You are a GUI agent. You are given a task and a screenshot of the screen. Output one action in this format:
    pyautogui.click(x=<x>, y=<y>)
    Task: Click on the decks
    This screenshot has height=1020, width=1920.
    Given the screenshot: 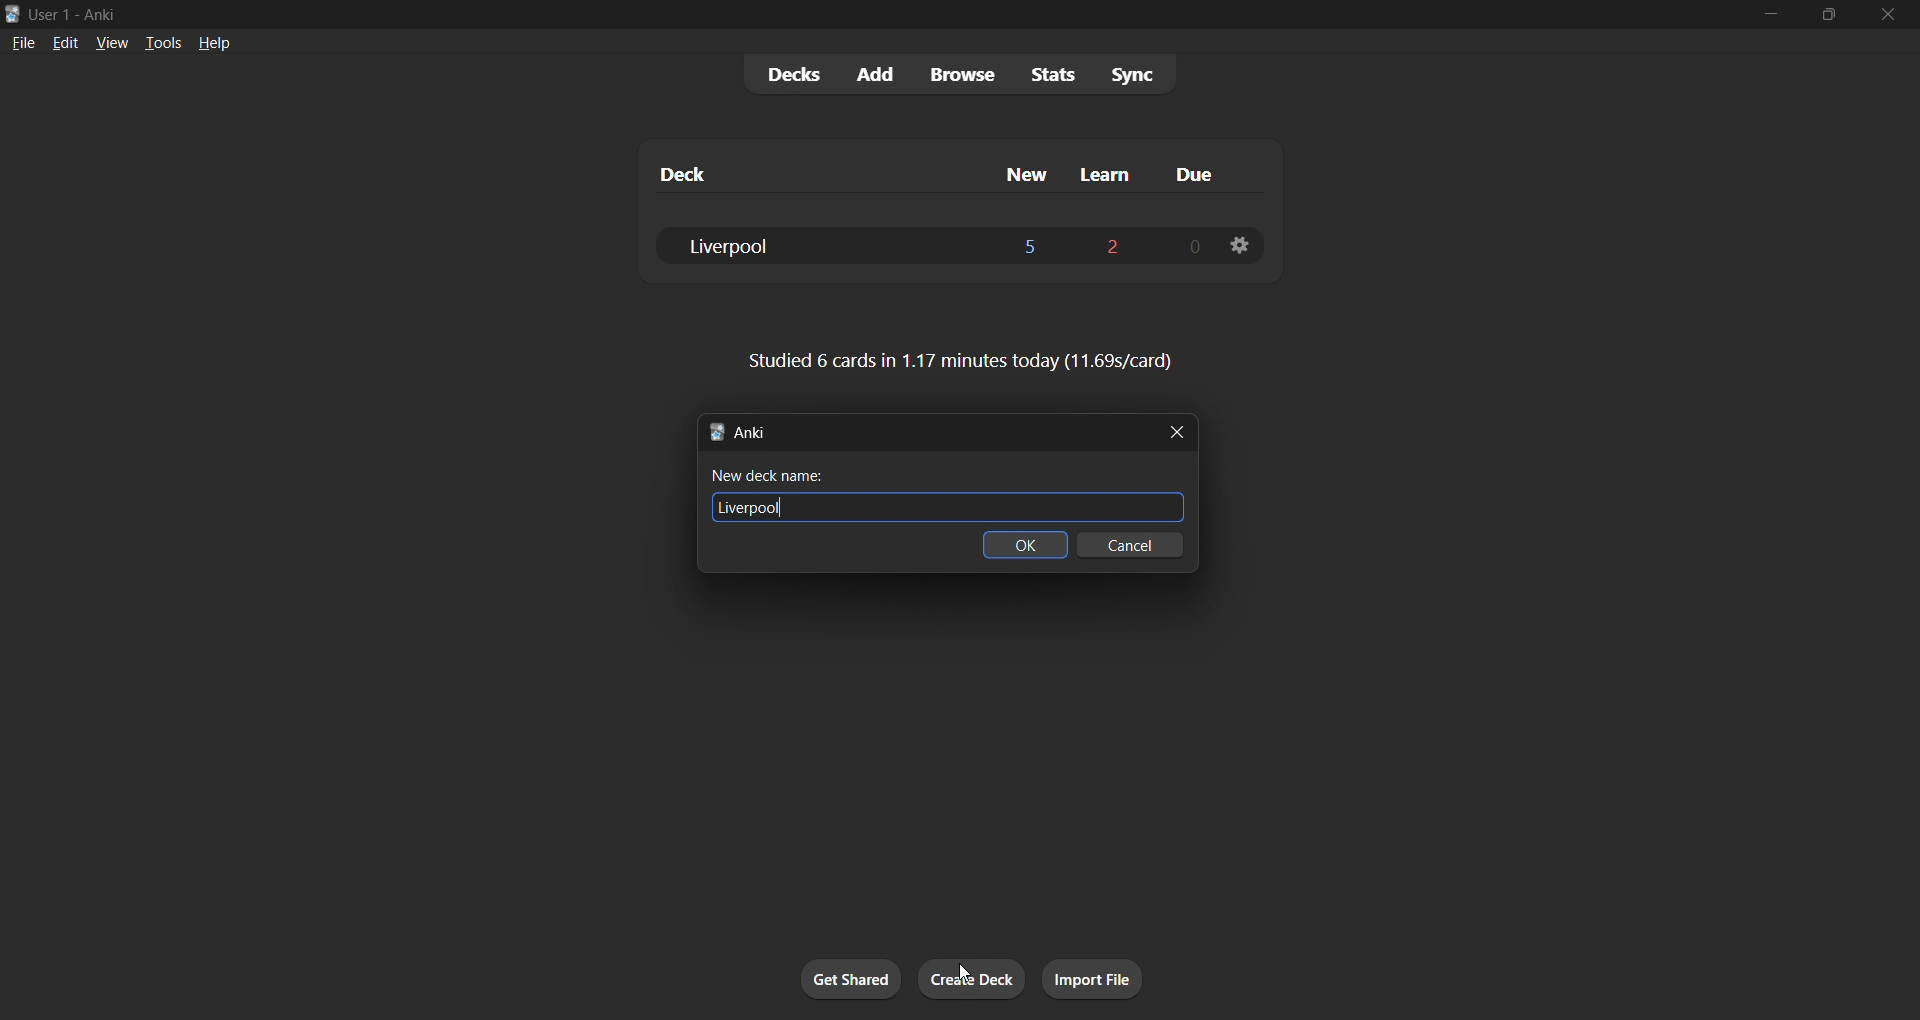 What is the action you would take?
    pyautogui.click(x=785, y=76)
    